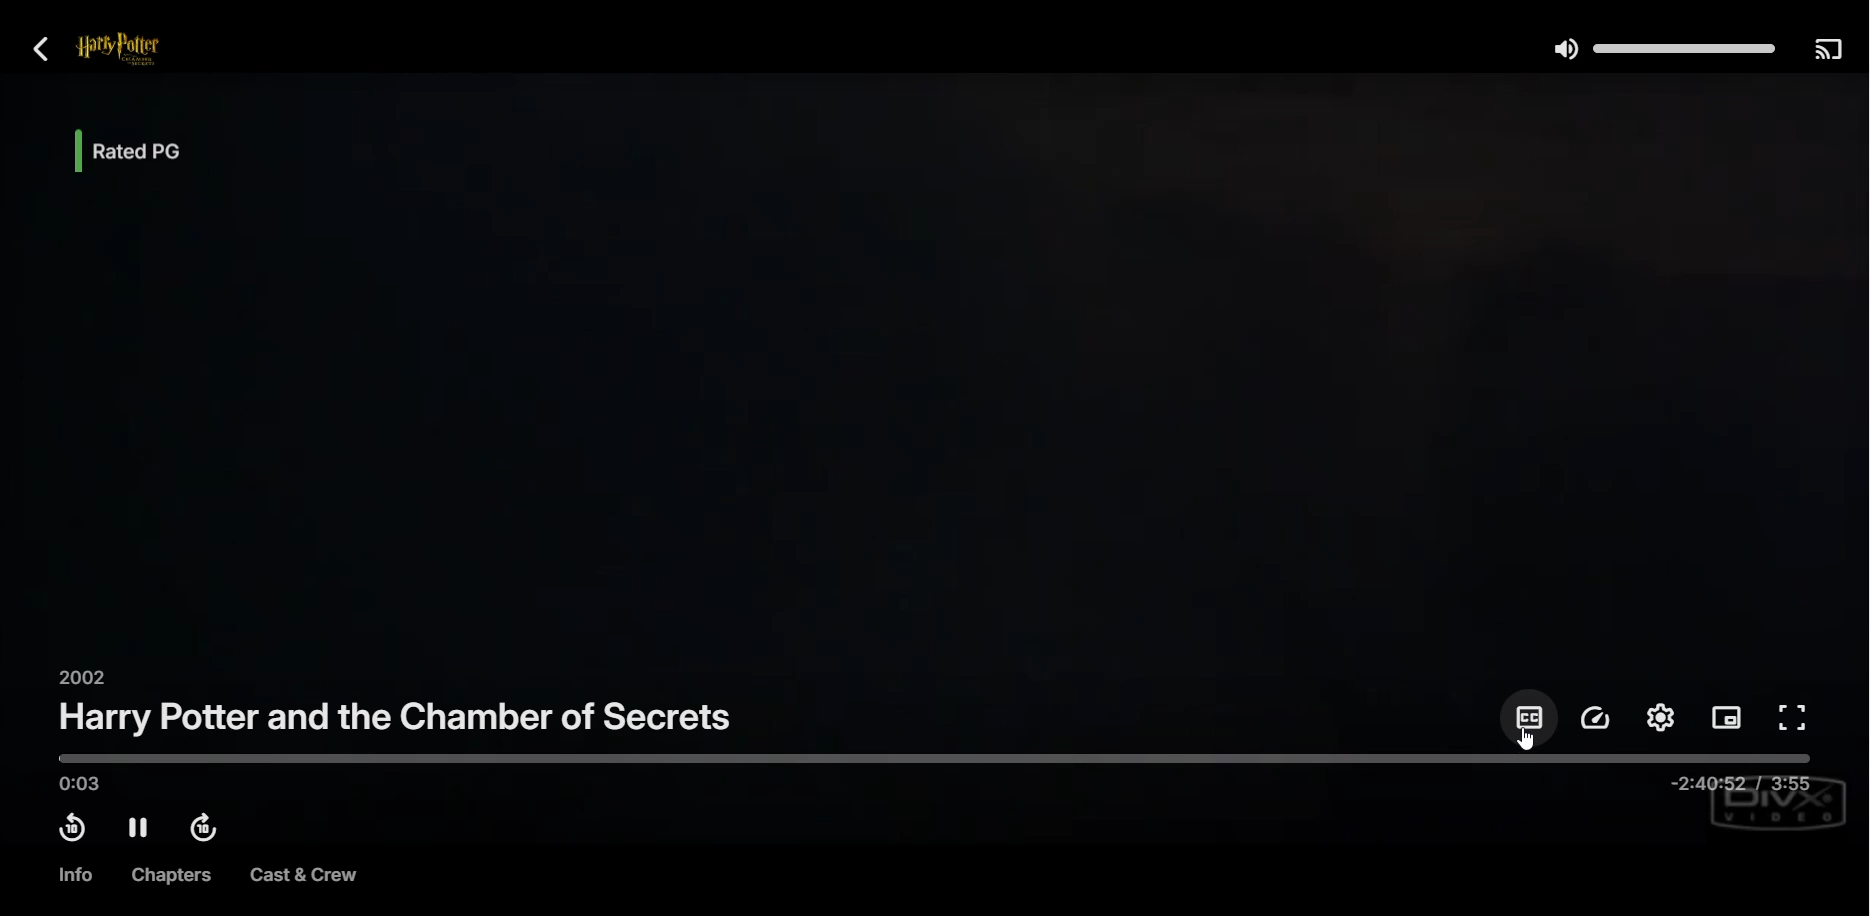 The height and width of the screenshot is (916, 1872). Describe the element at coordinates (71, 828) in the screenshot. I see `Rewind` at that location.